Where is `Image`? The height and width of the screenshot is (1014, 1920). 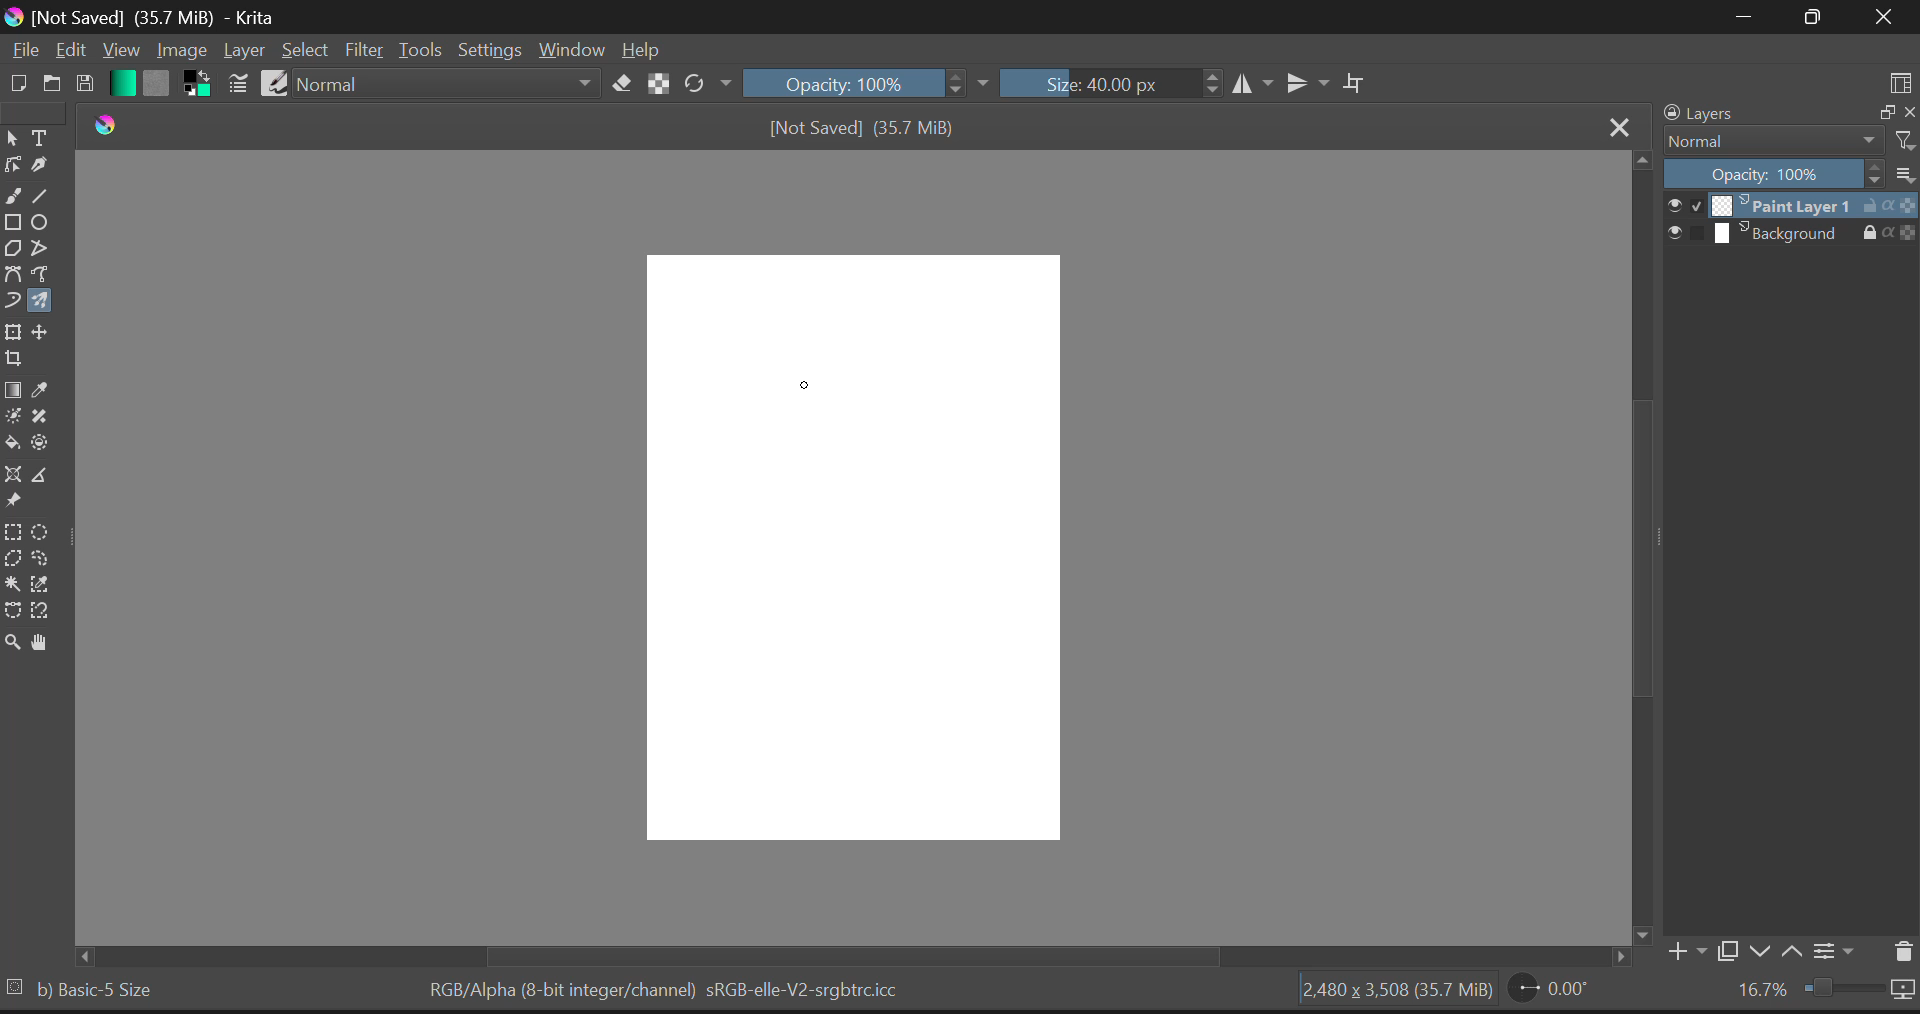
Image is located at coordinates (182, 51).